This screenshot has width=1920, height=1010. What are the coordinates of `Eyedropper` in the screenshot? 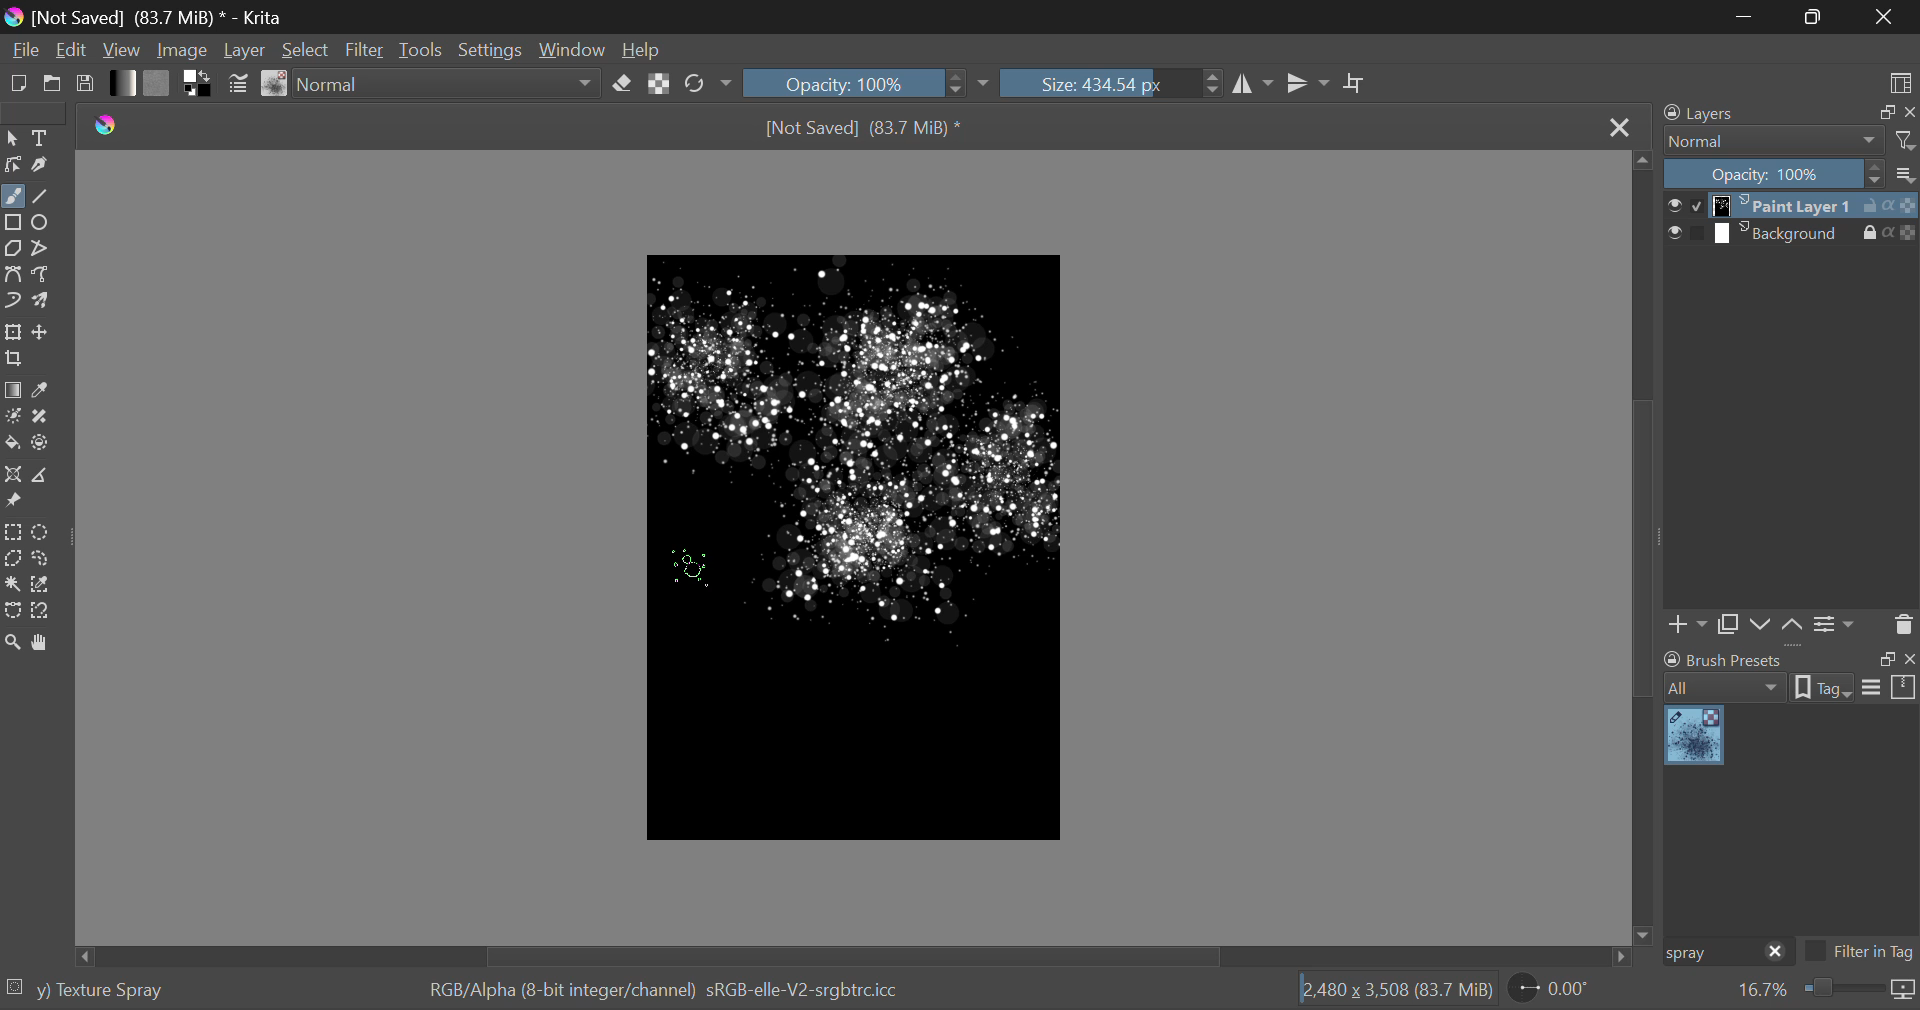 It's located at (43, 392).